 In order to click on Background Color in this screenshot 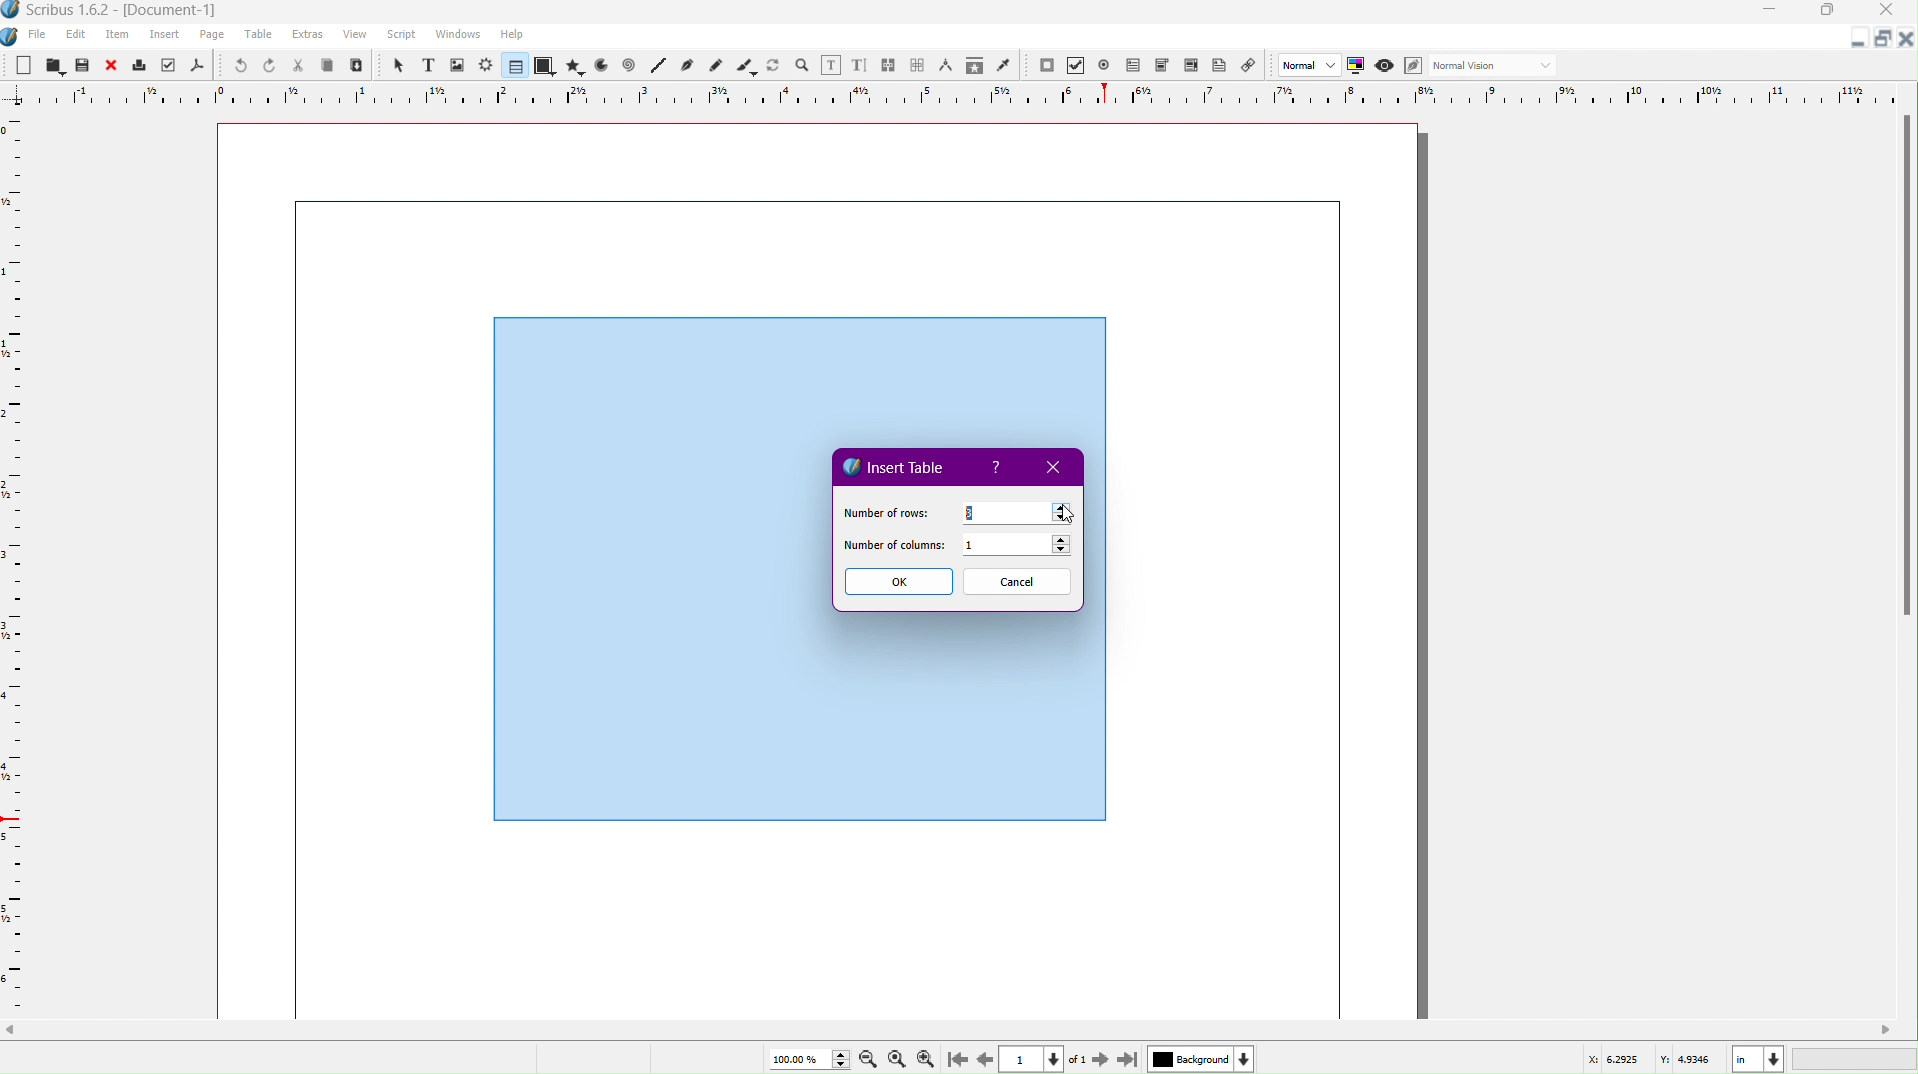, I will do `click(1198, 1058)`.